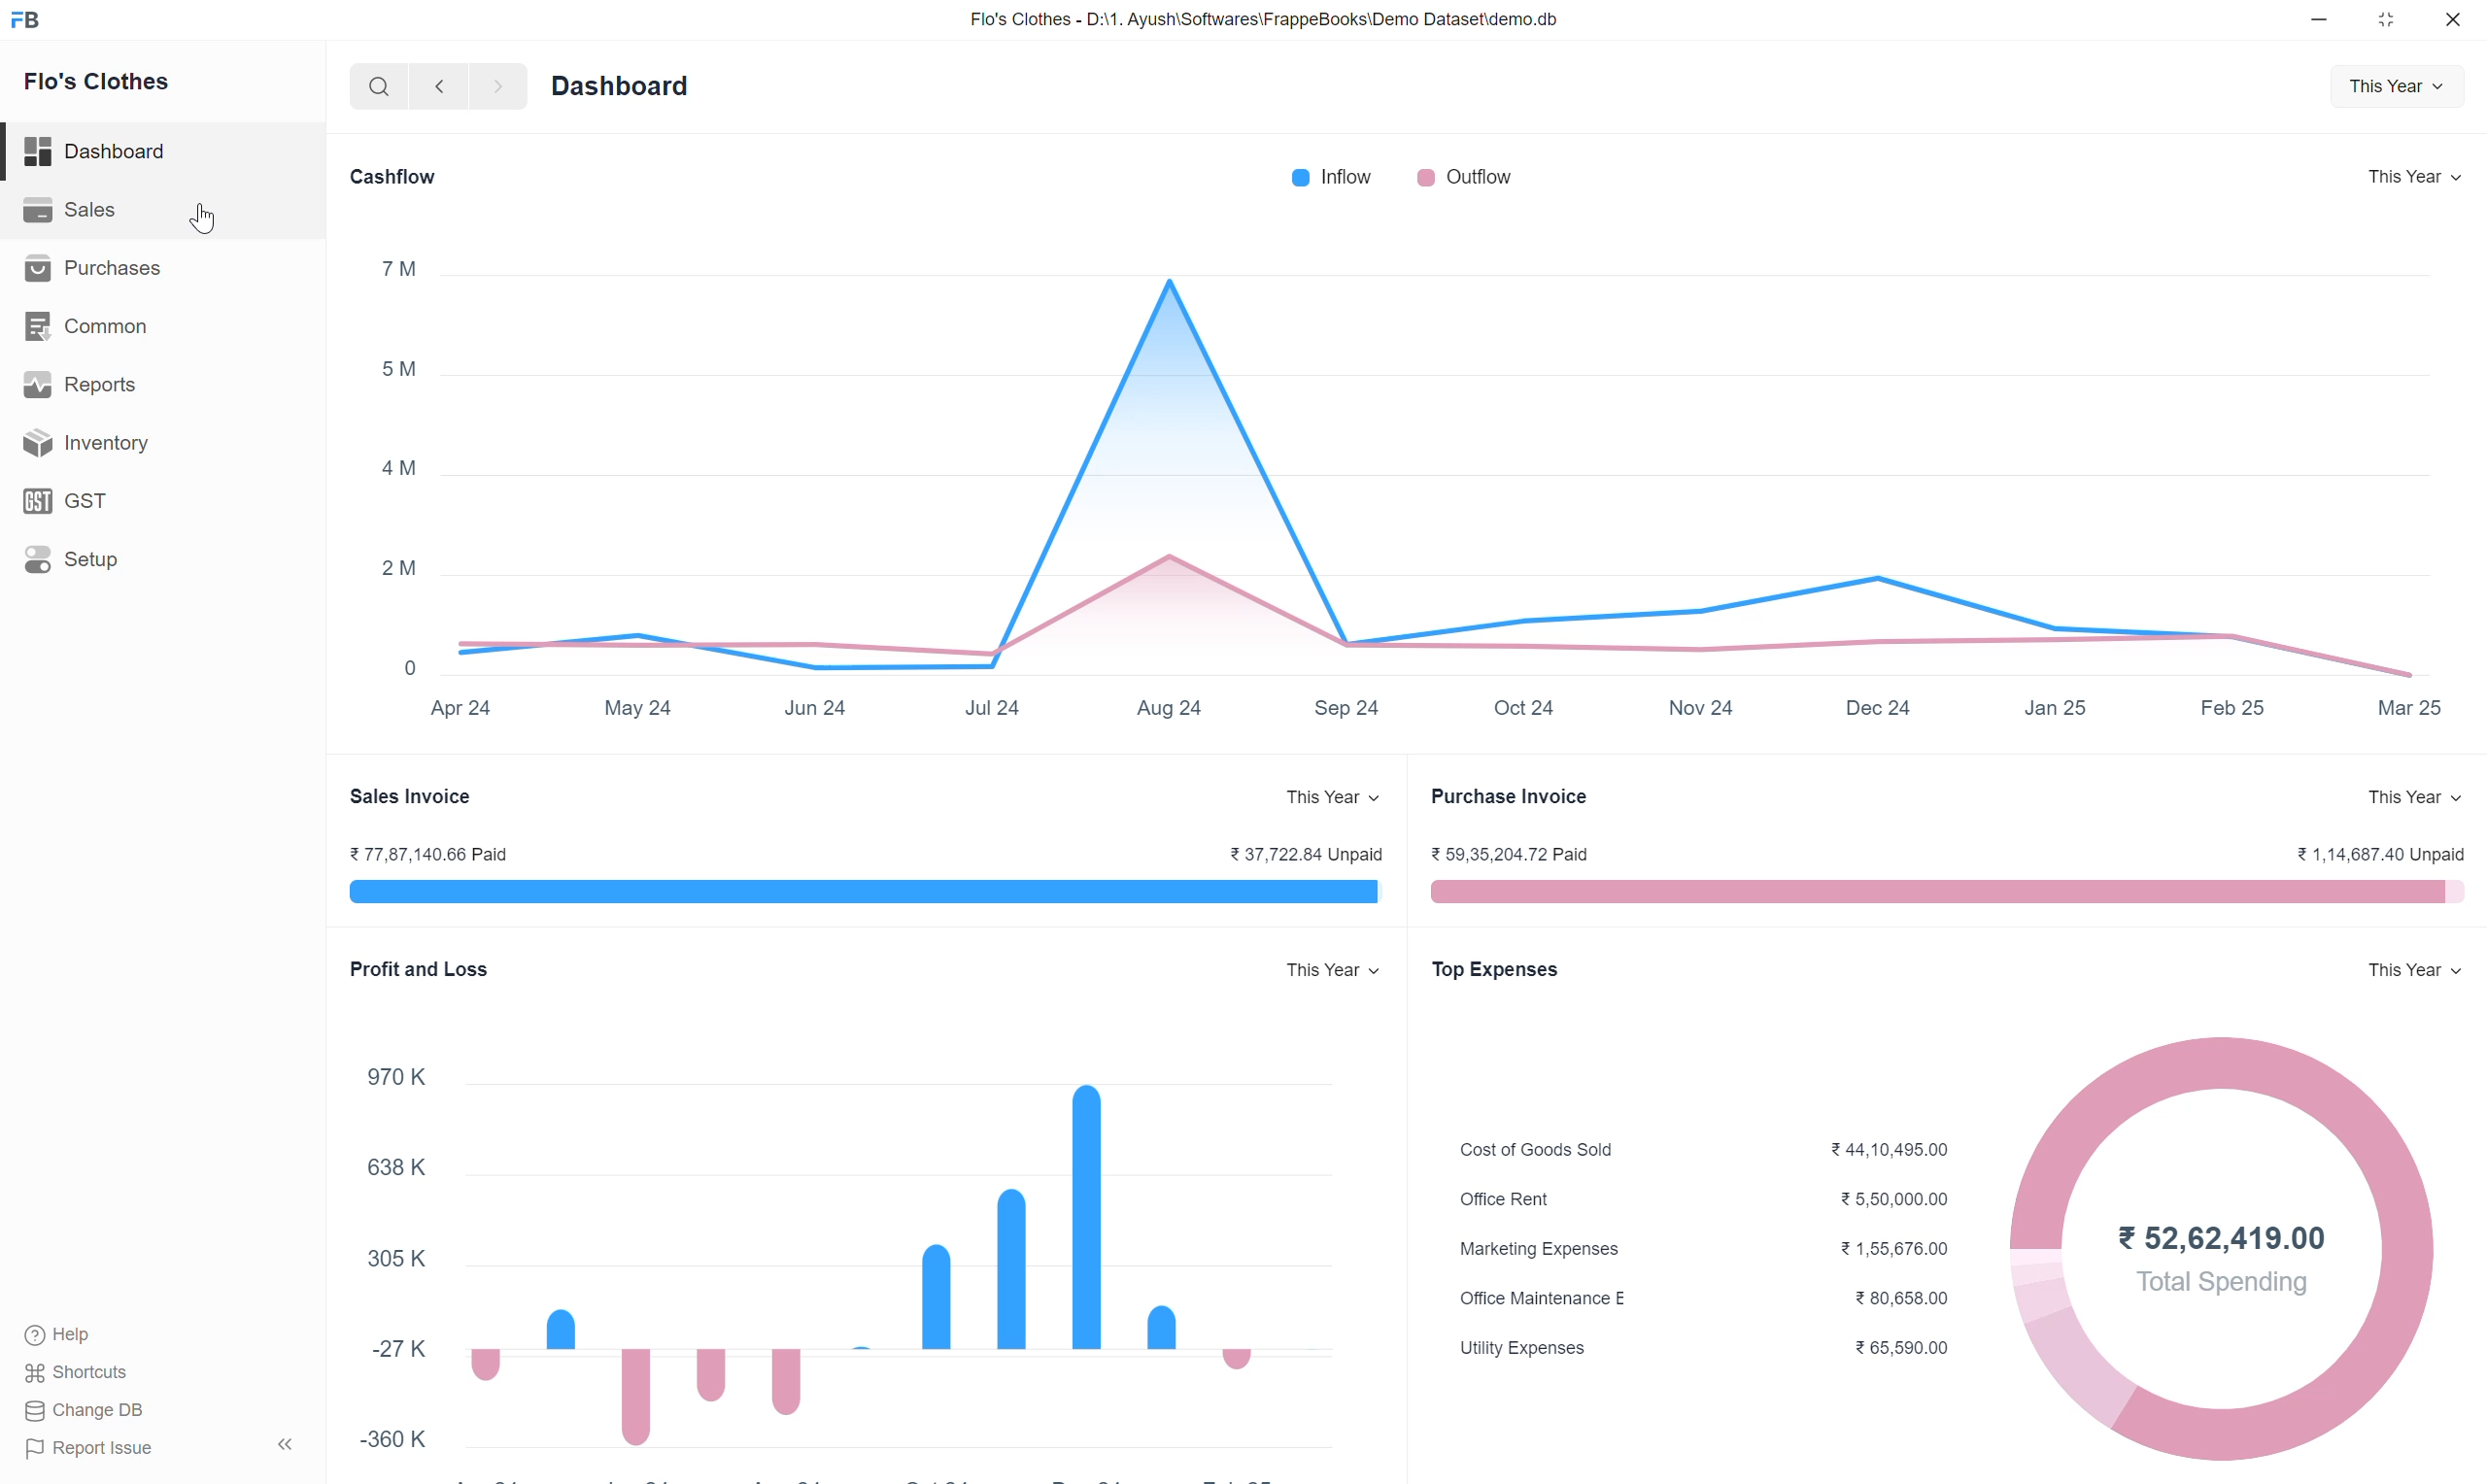 The image size is (2487, 1484). What do you see at coordinates (2412, 707) in the screenshot?
I see `Mar 25` at bounding box center [2412, 707].